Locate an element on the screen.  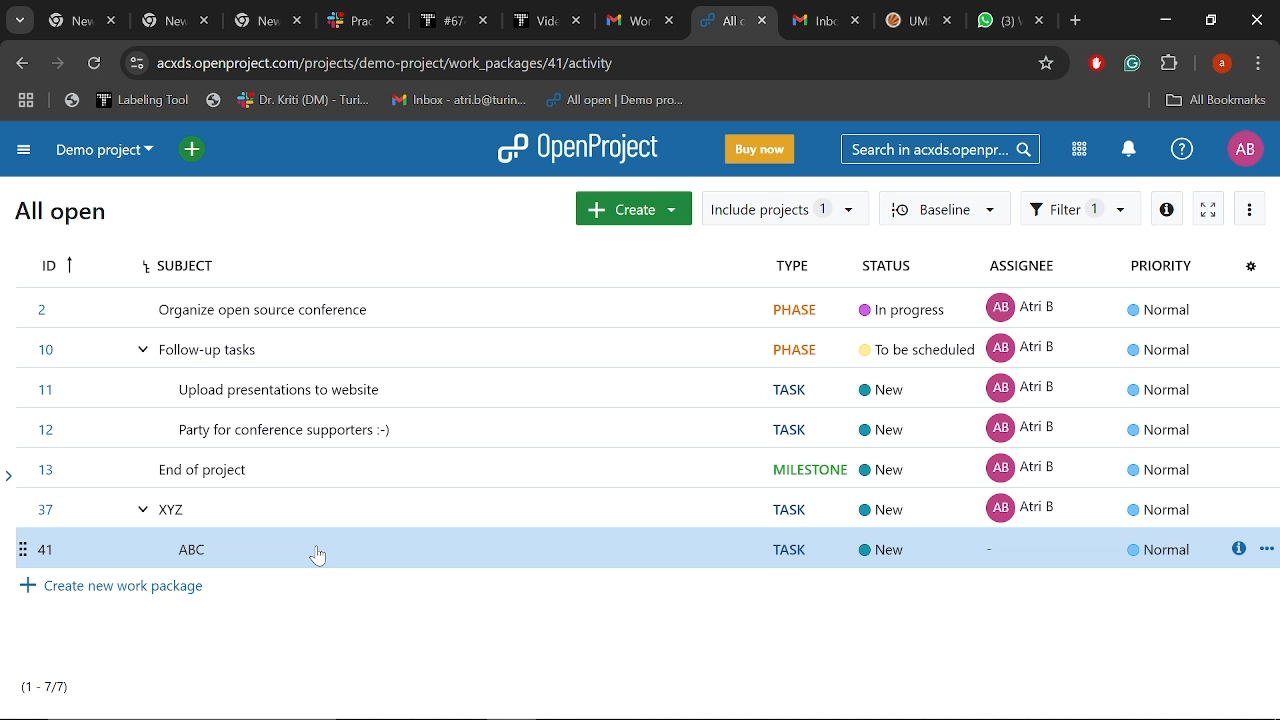
Notifications is located at coordinates (1129, 150).